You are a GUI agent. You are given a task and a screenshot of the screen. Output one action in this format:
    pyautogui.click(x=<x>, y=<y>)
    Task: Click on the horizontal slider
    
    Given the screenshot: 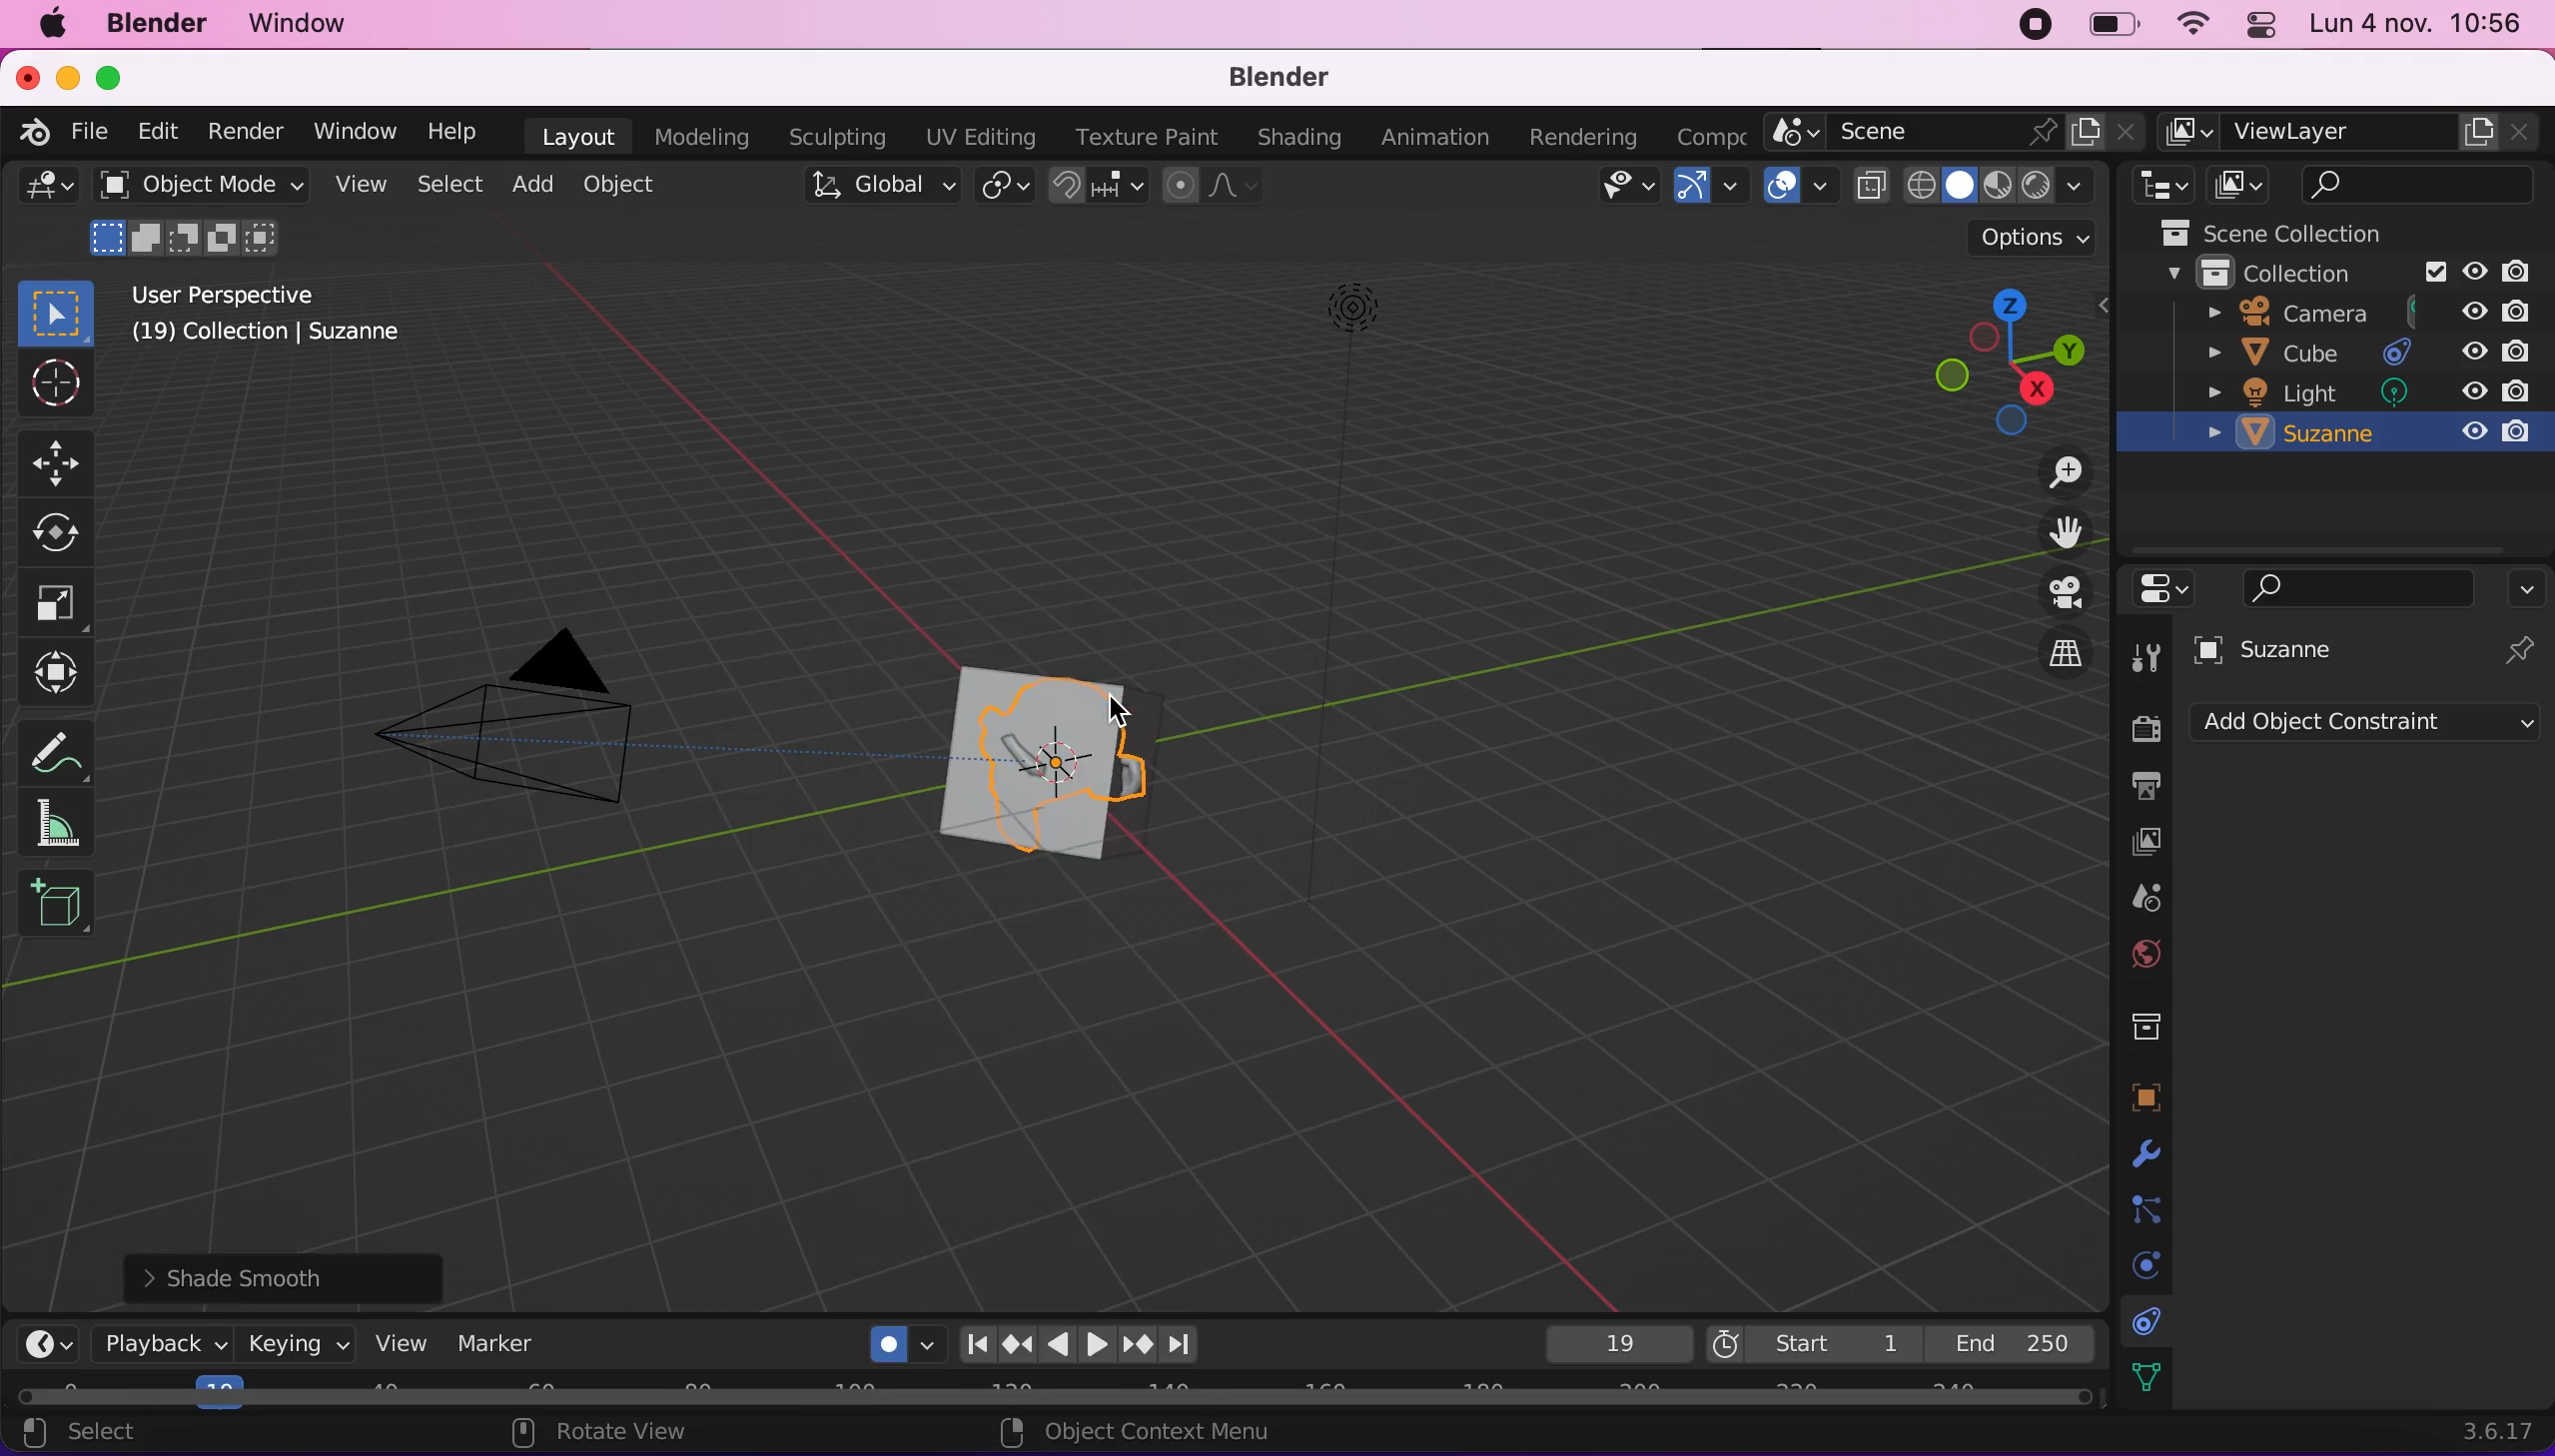 What is the action you would take?
    pyautogui.click(x=1049, y=1390)
    